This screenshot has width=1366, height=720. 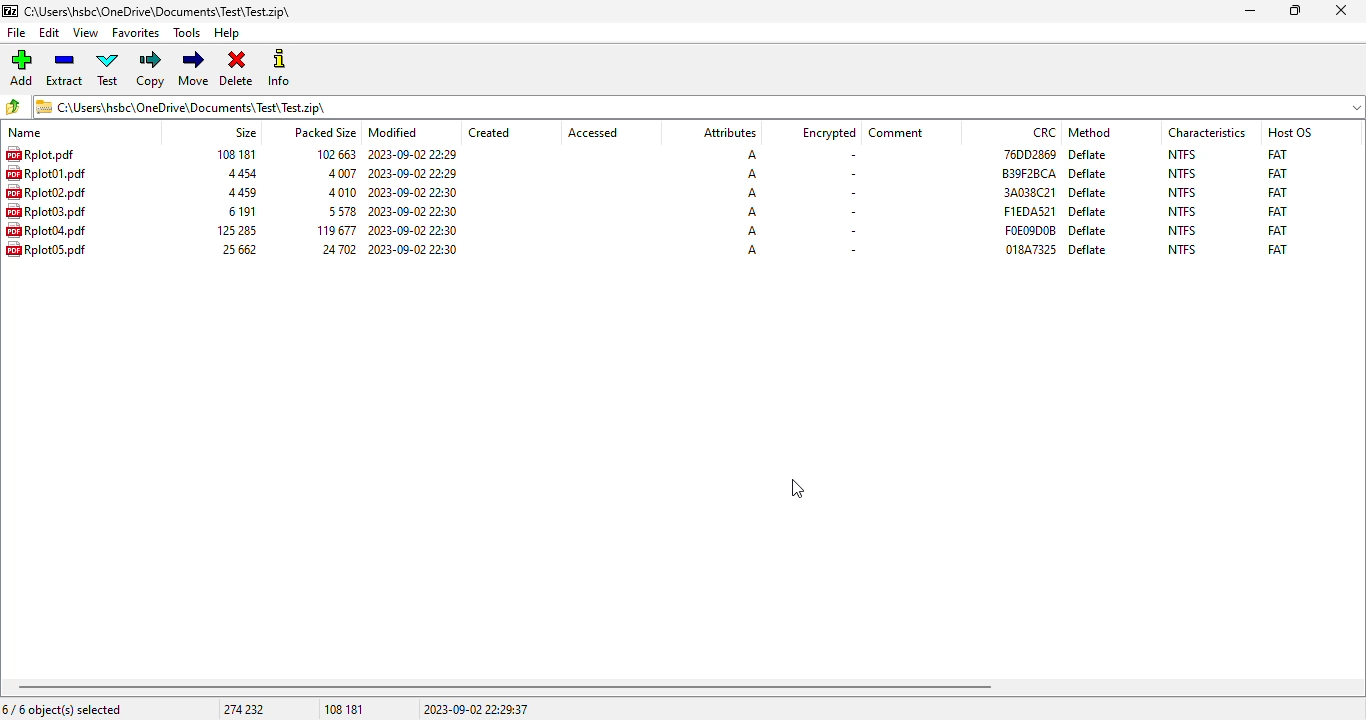 I want to click on deflate, so click(x=1089, y=230).